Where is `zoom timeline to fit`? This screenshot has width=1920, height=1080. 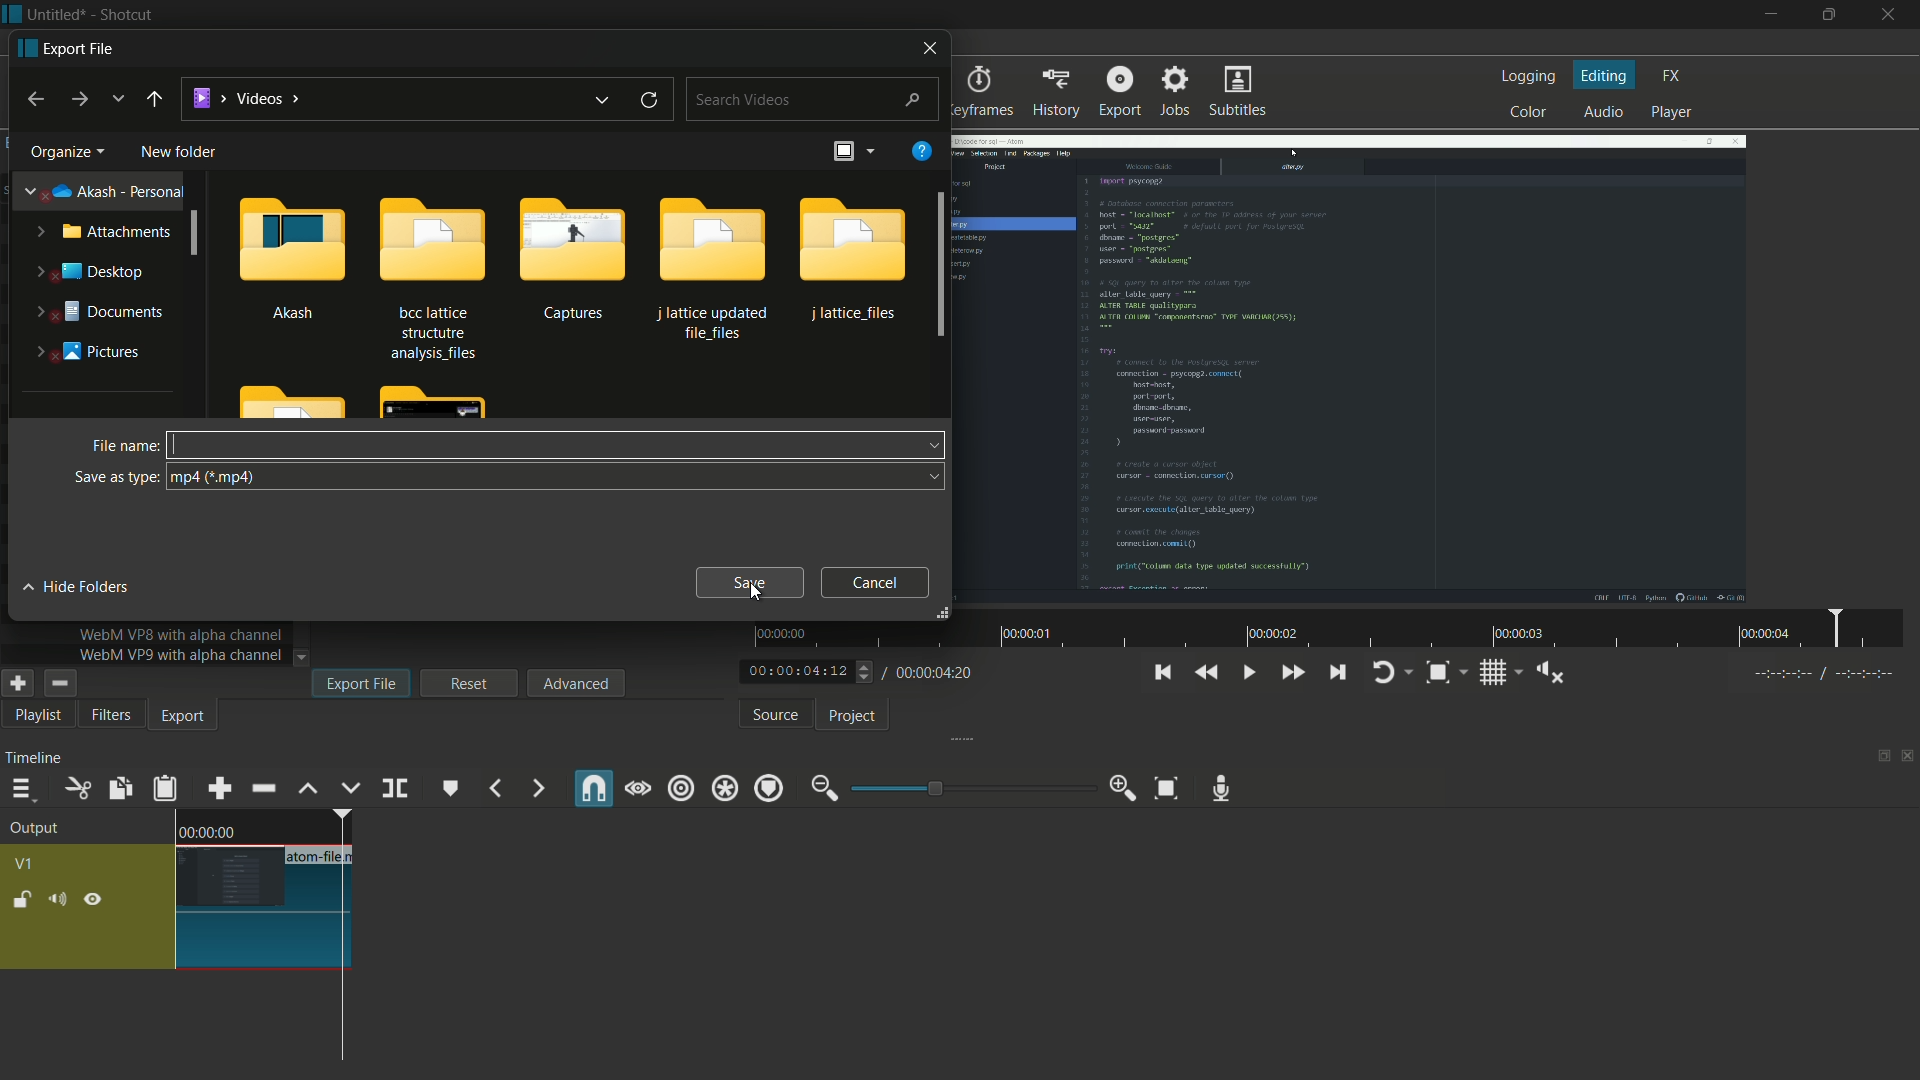
zoom timeline to fit is located at coordinates (1163, 786).